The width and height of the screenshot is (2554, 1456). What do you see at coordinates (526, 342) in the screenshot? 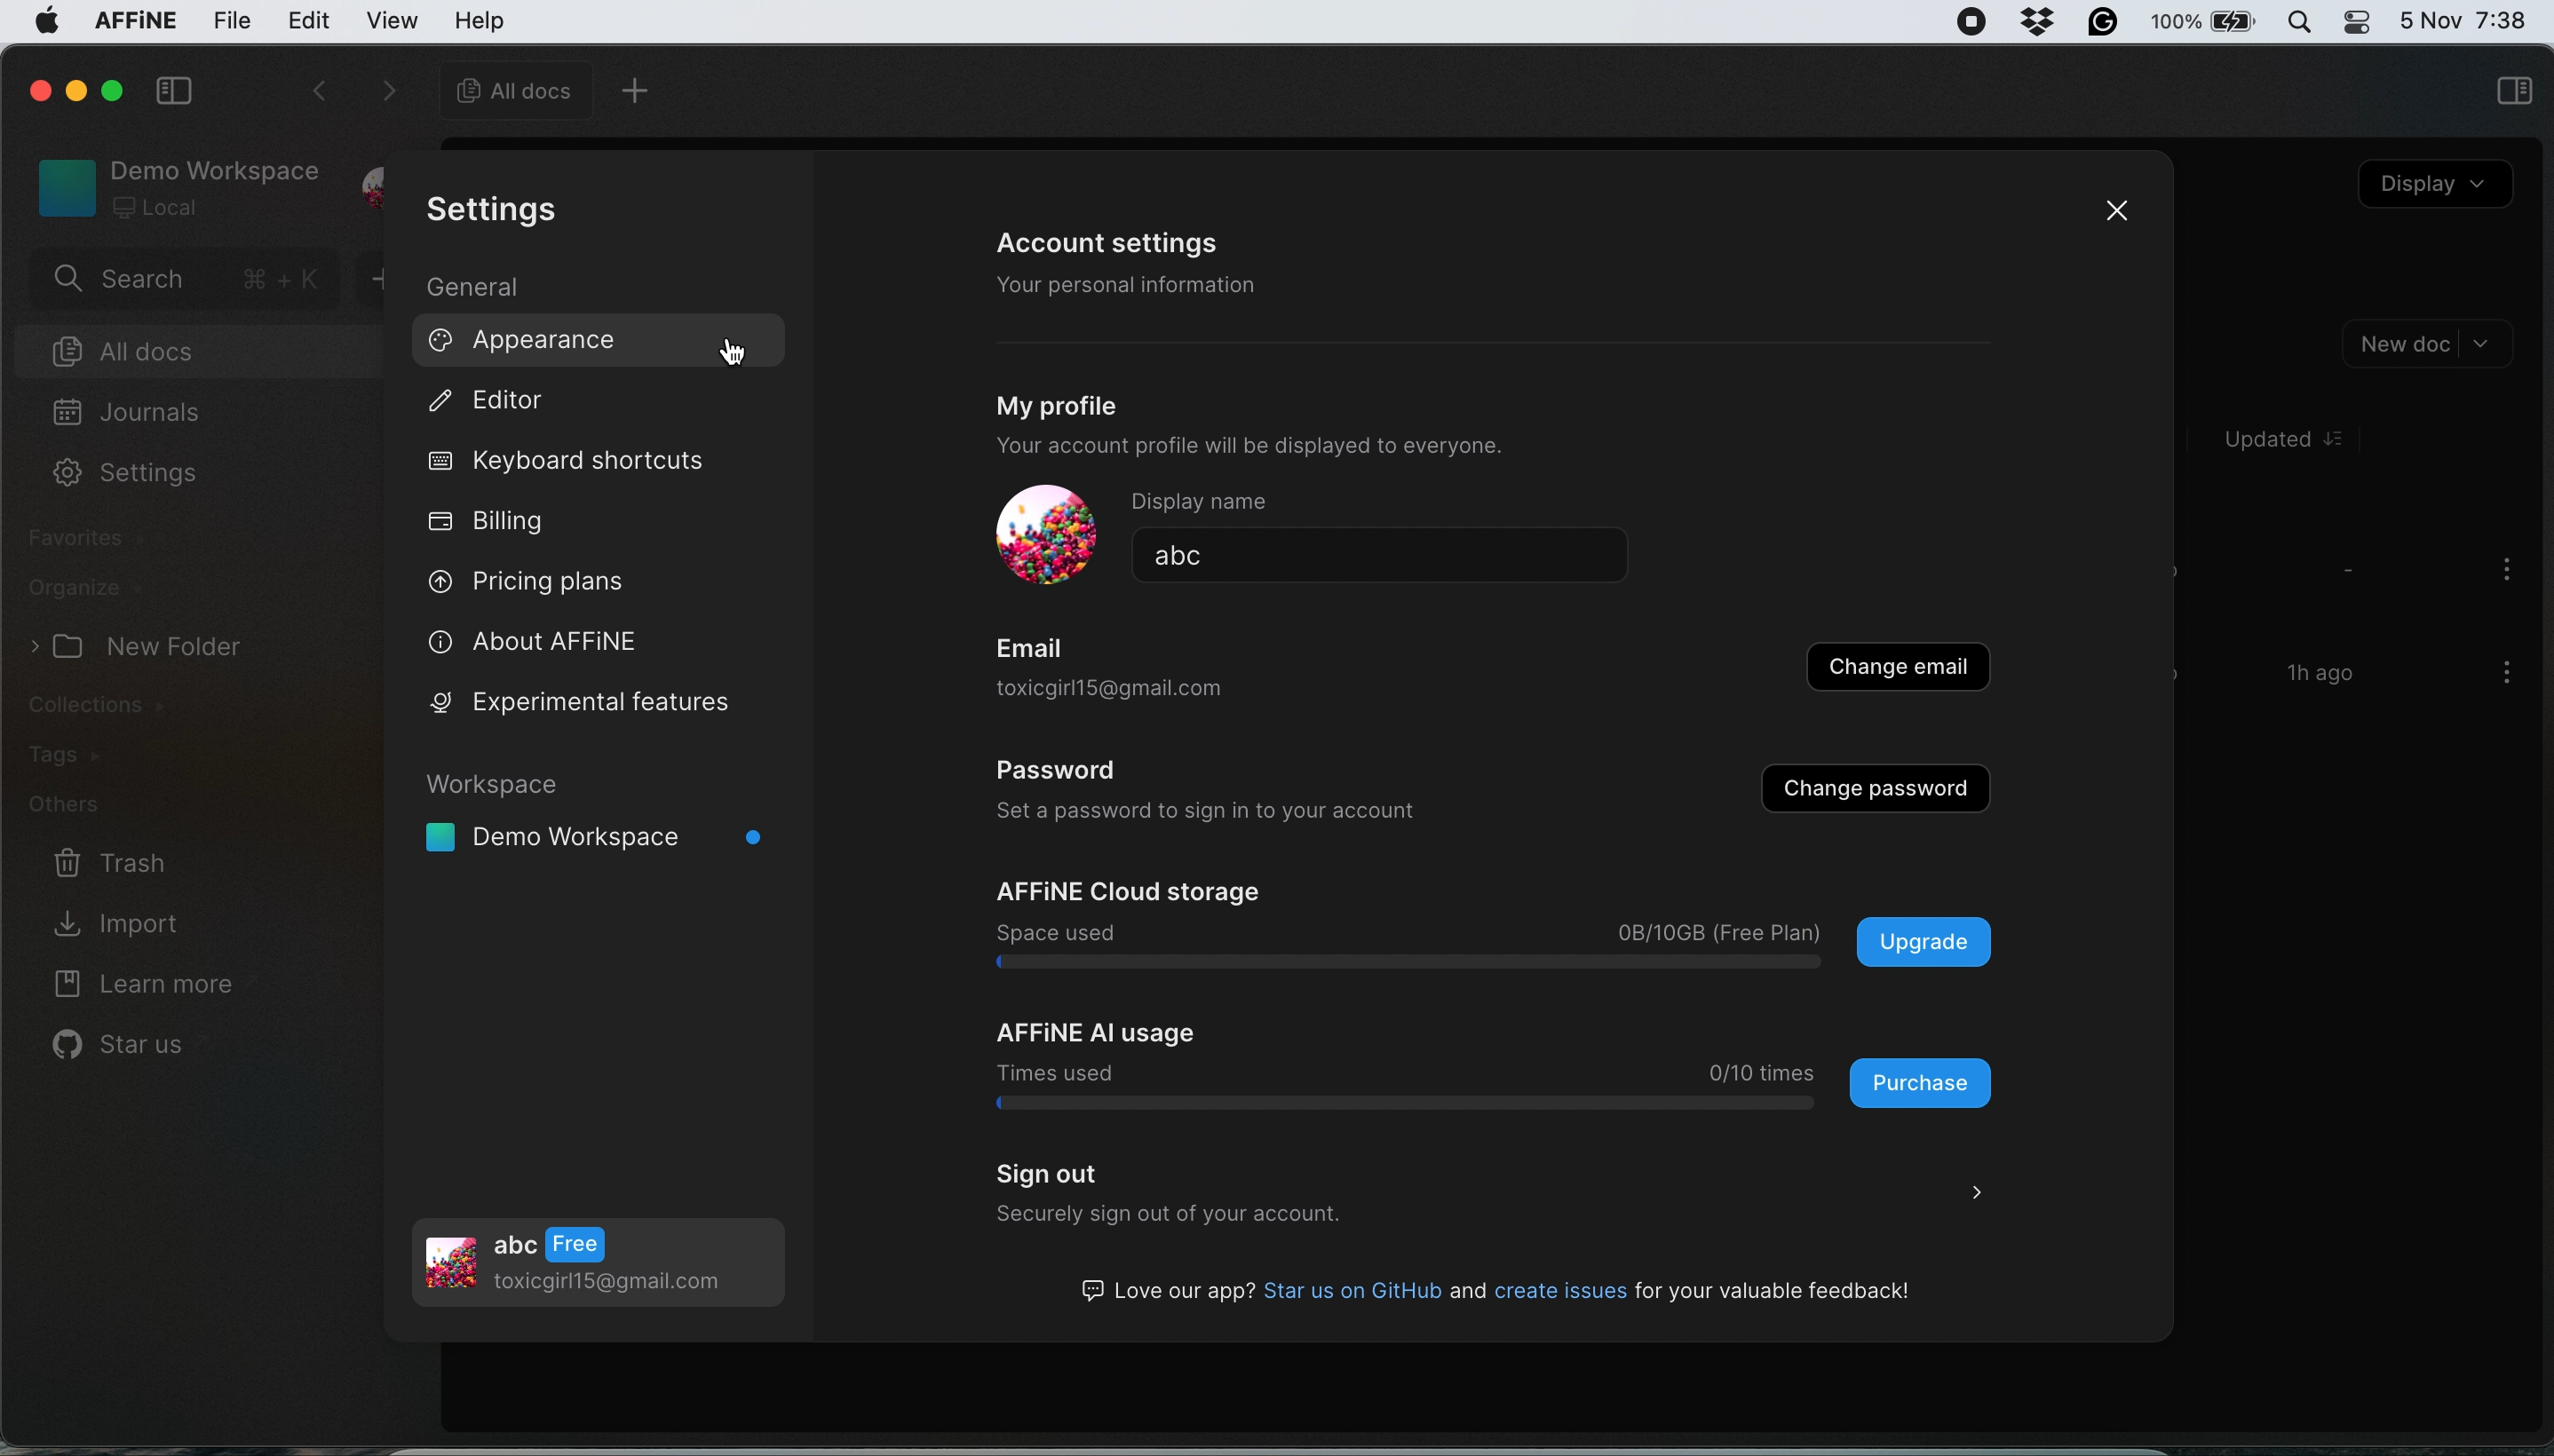
I see `appearance` at bounding box center [526, 342].